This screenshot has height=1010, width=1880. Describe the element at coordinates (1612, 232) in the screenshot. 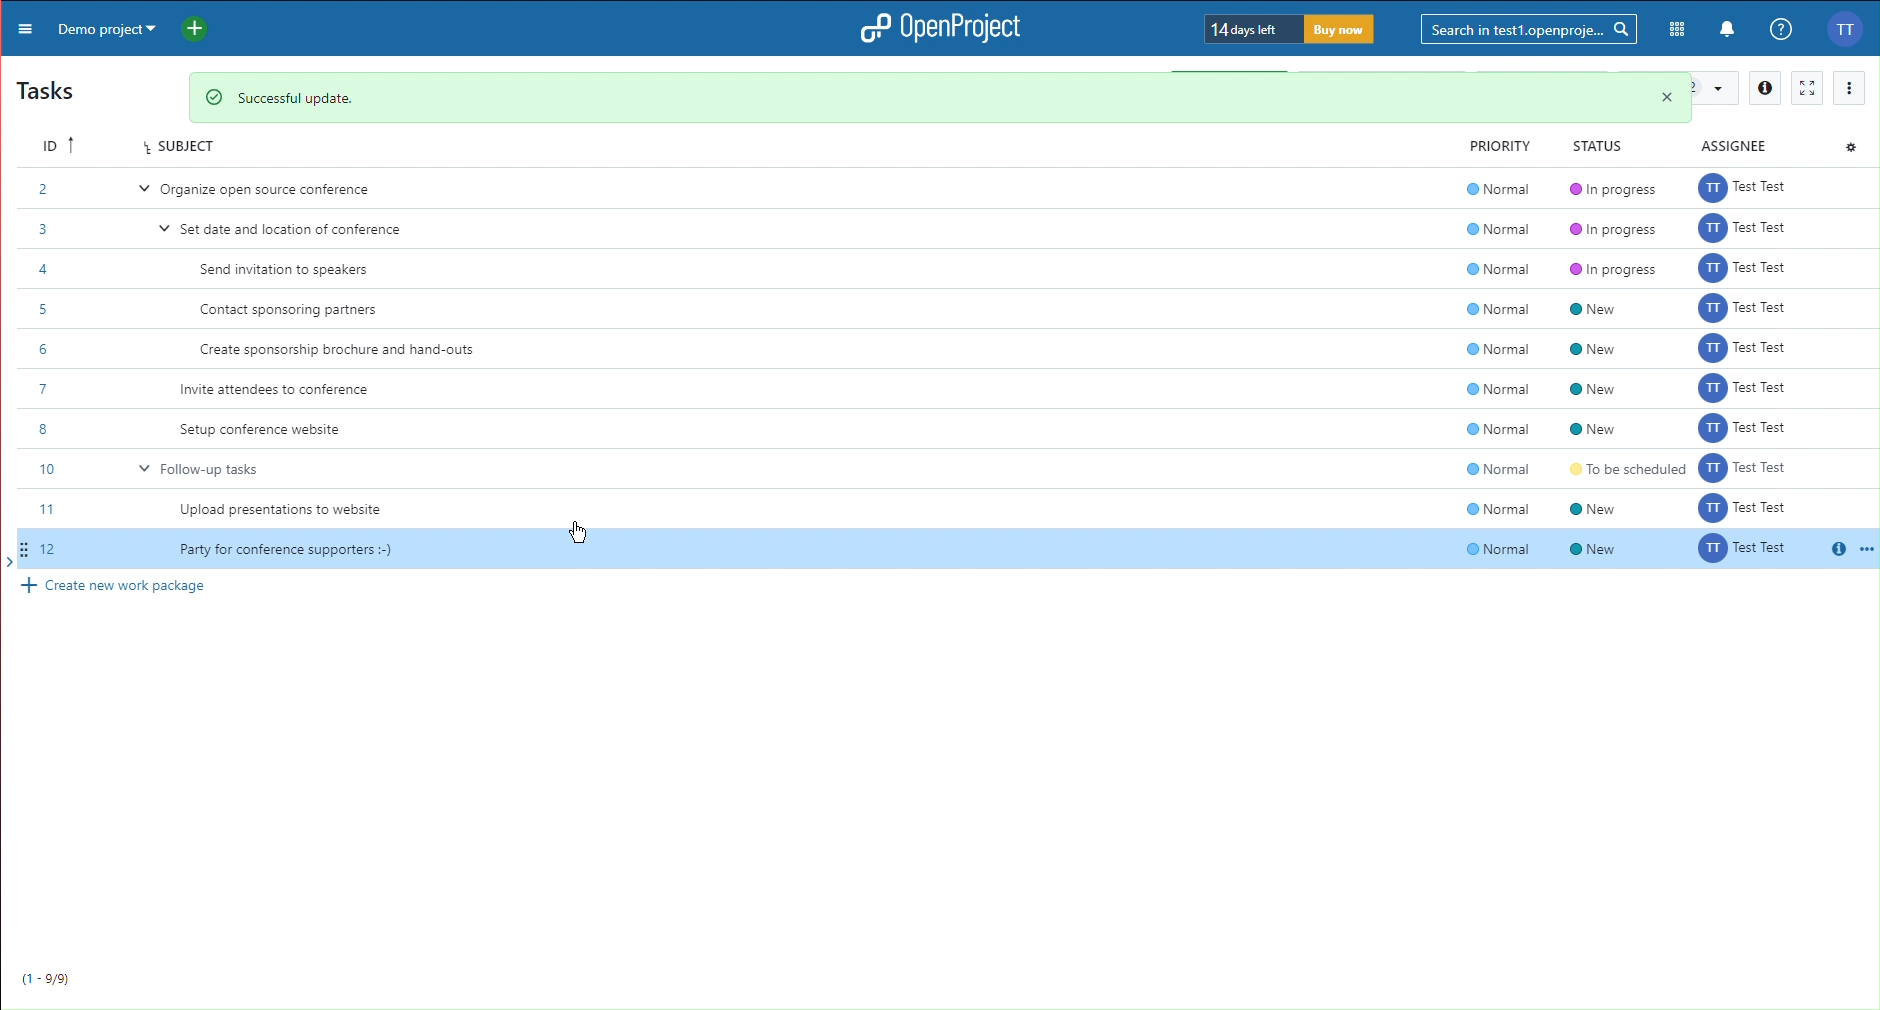

I see `in progress` at that location.